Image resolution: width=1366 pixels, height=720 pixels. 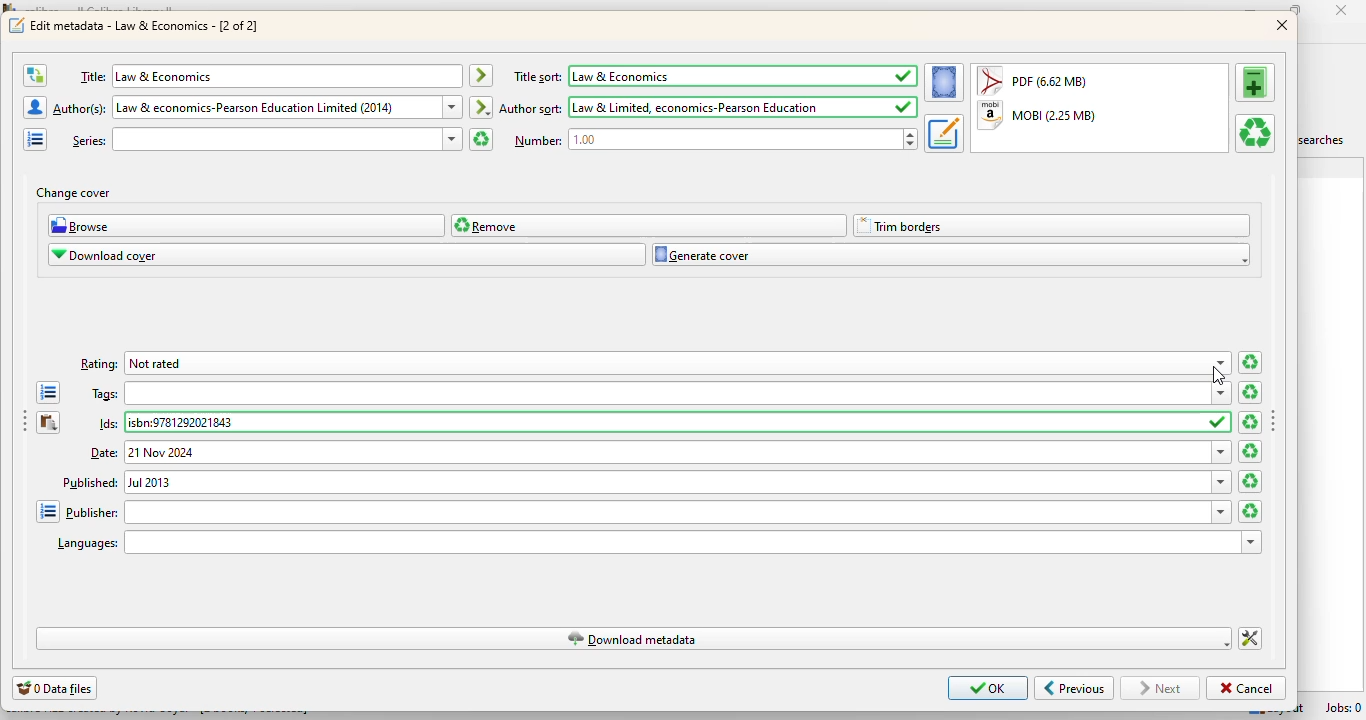 What do you see at coordinates (35, 139) in the screenshot?
I see `open the manage series editor` at bounding box center [35, 139].